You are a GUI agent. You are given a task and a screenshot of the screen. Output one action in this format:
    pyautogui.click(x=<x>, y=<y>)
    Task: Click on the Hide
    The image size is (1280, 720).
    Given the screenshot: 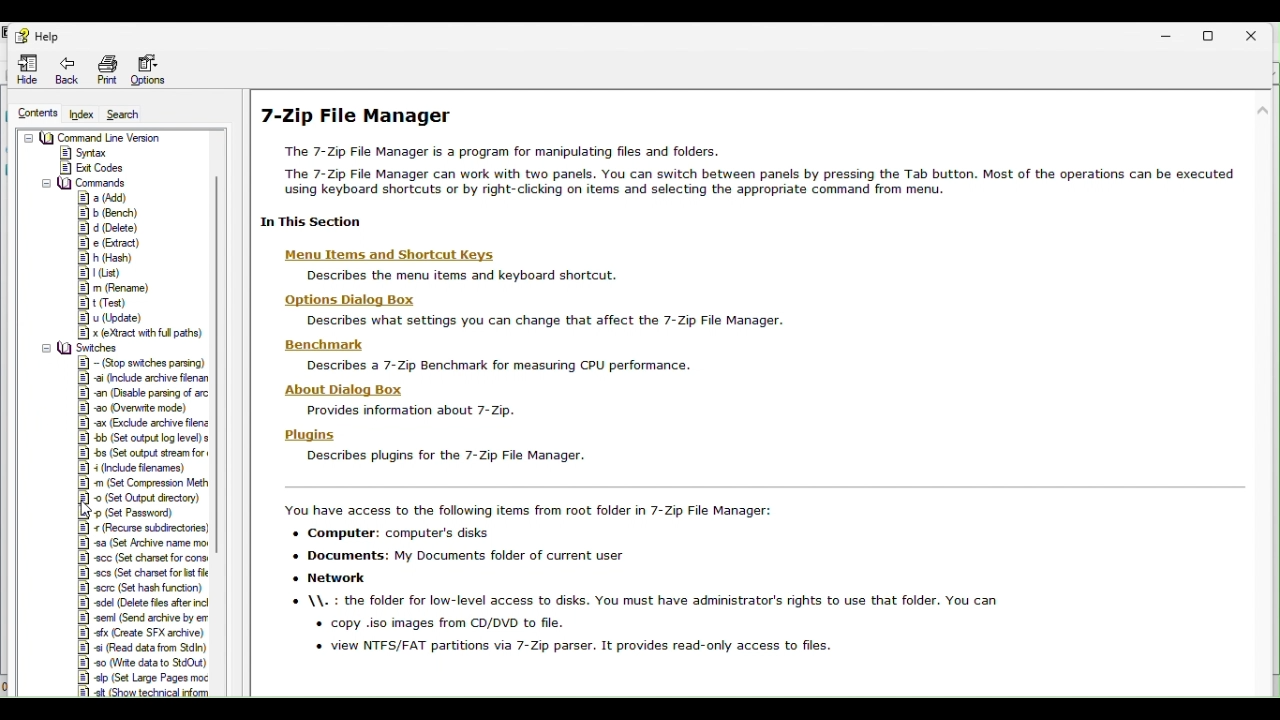 What is the action you would take?
    pyautogui.click(x=23, y=69)
    